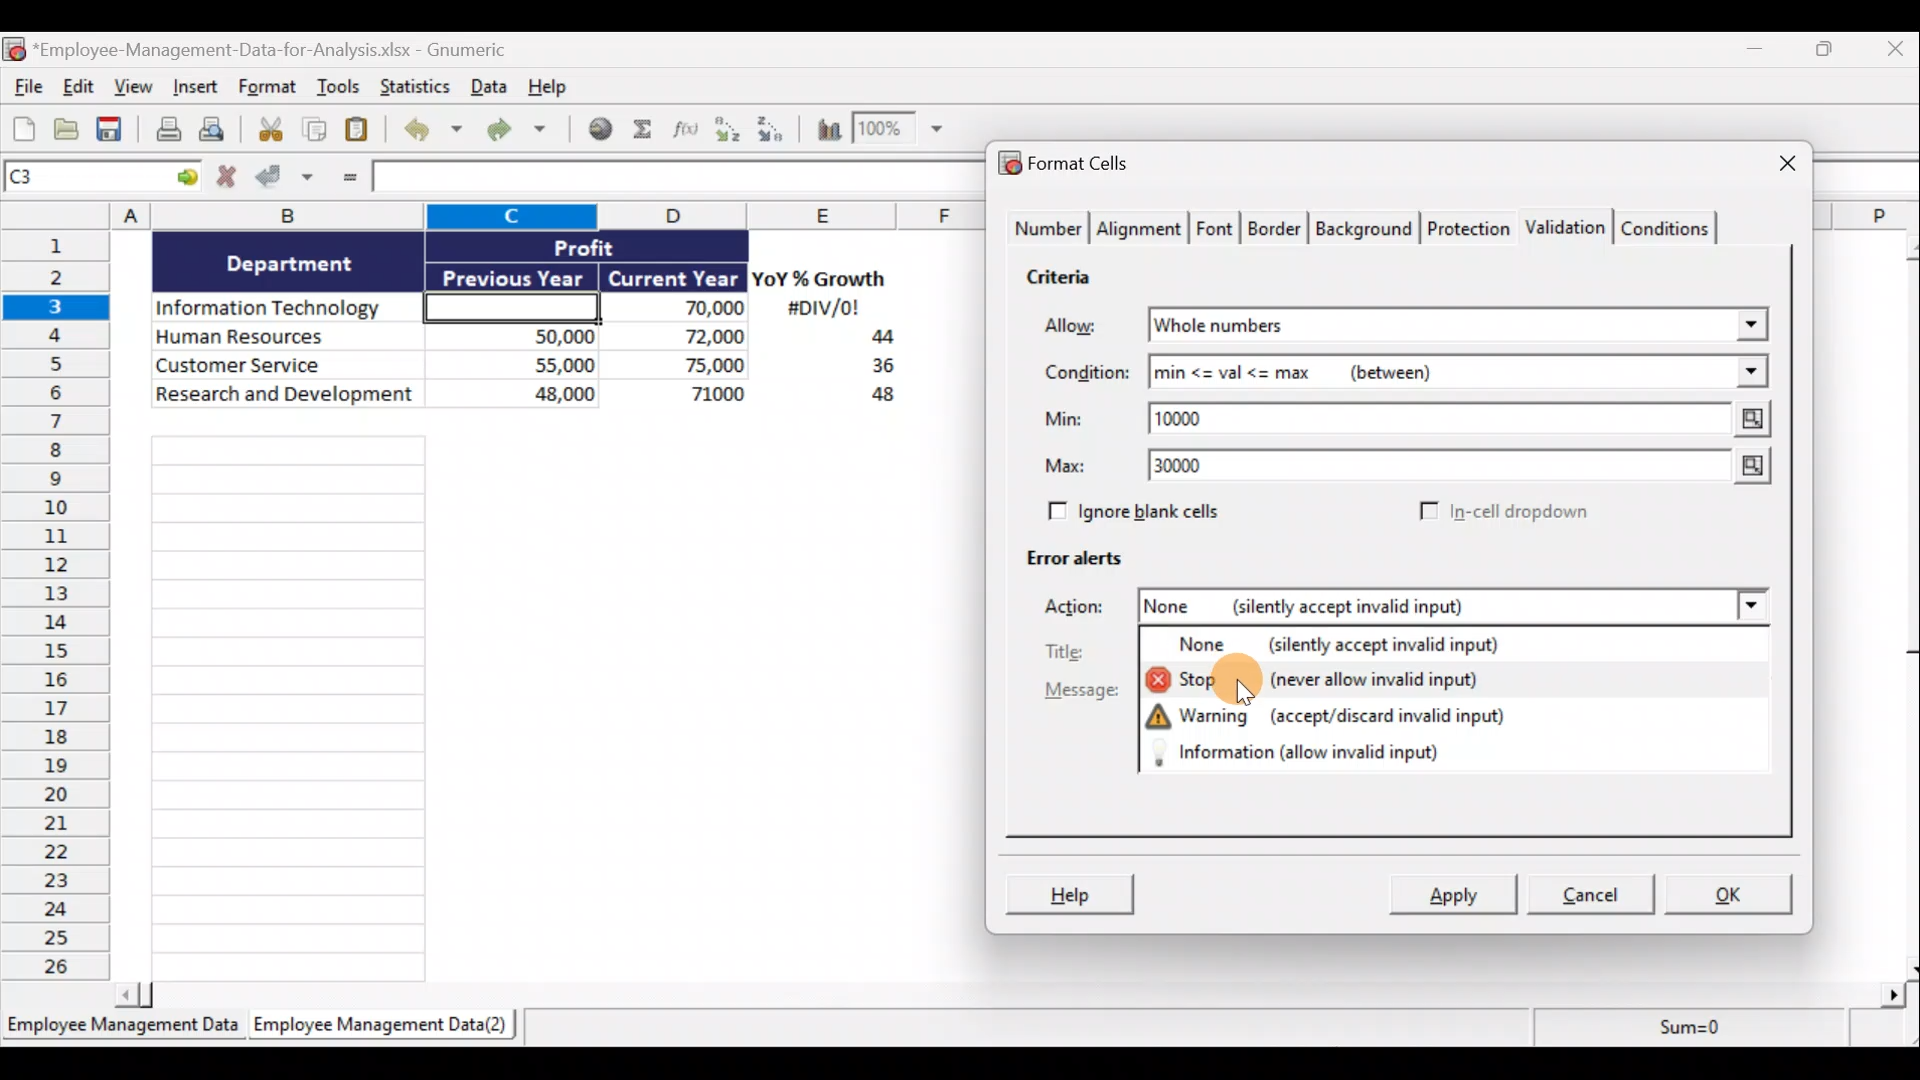 The height and width of the screenshot is (1080, 1920). Describe the element at coordinates (288, 363) in the screenshot. I see `Customer Service` at that location.